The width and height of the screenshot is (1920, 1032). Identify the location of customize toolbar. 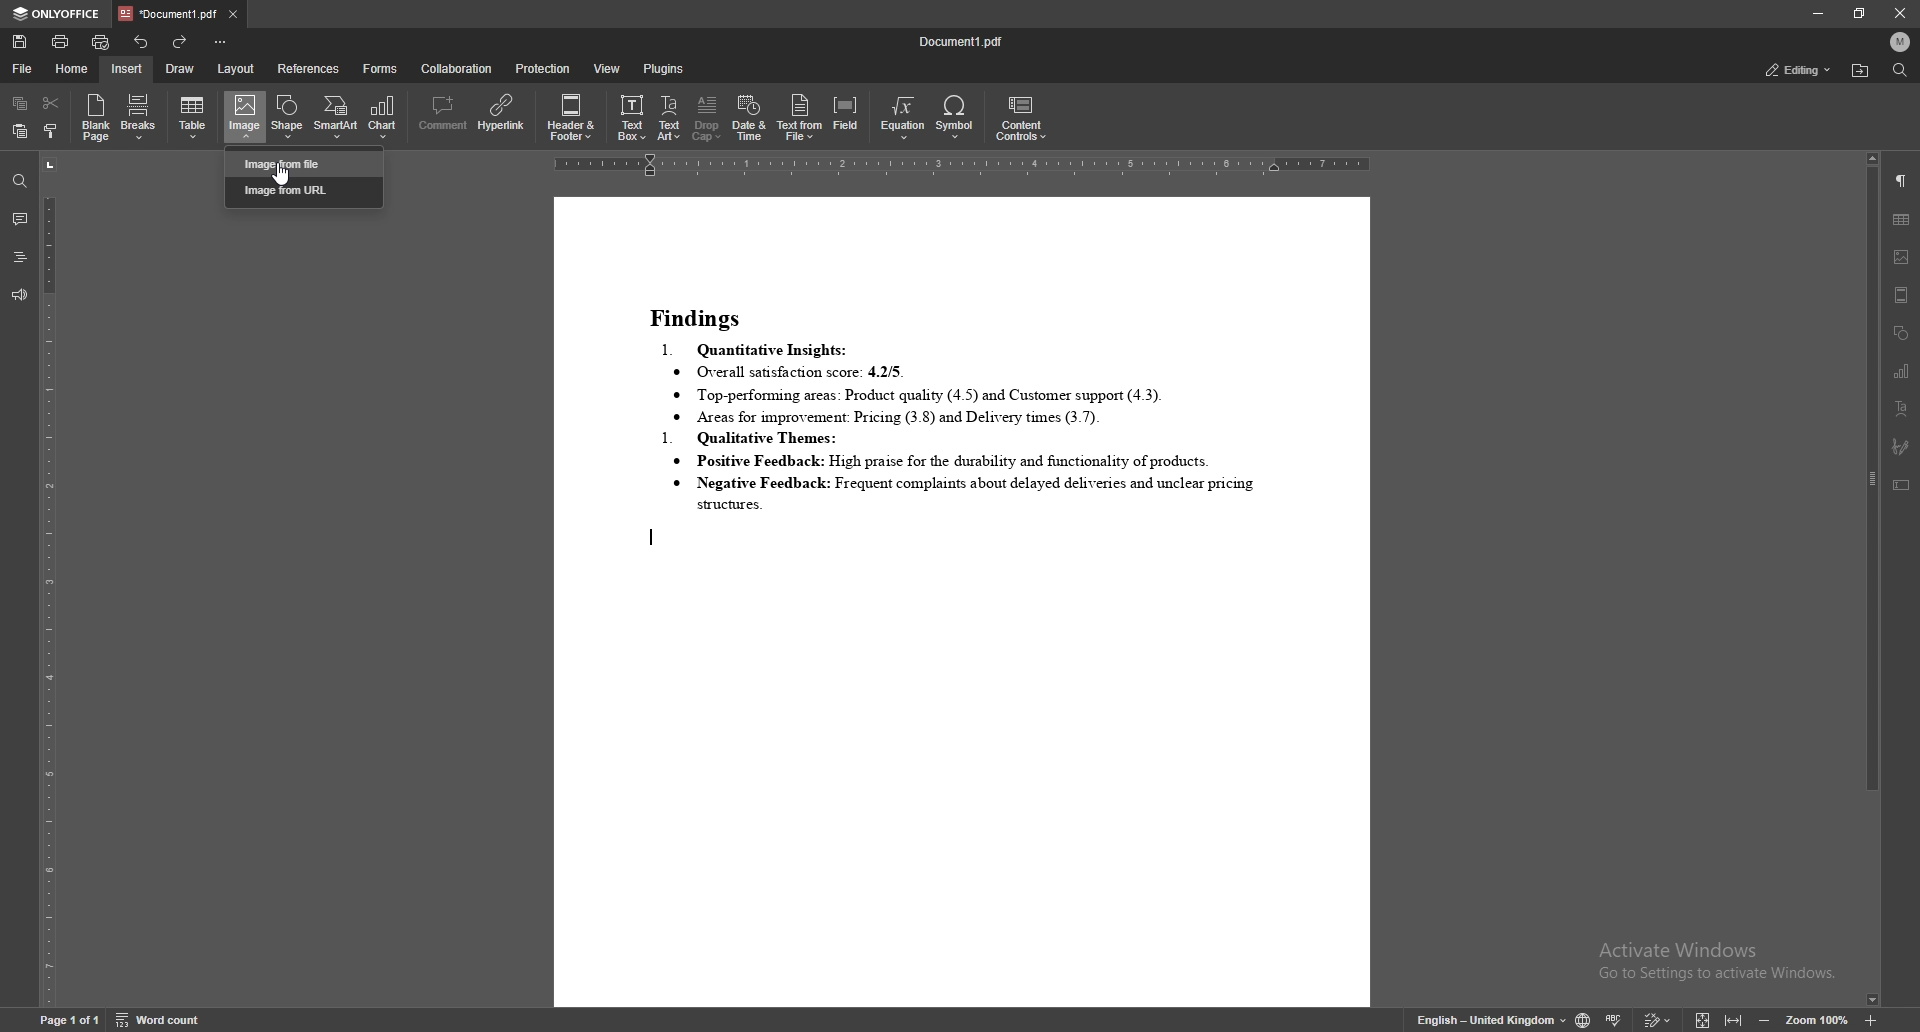
(221, 41).